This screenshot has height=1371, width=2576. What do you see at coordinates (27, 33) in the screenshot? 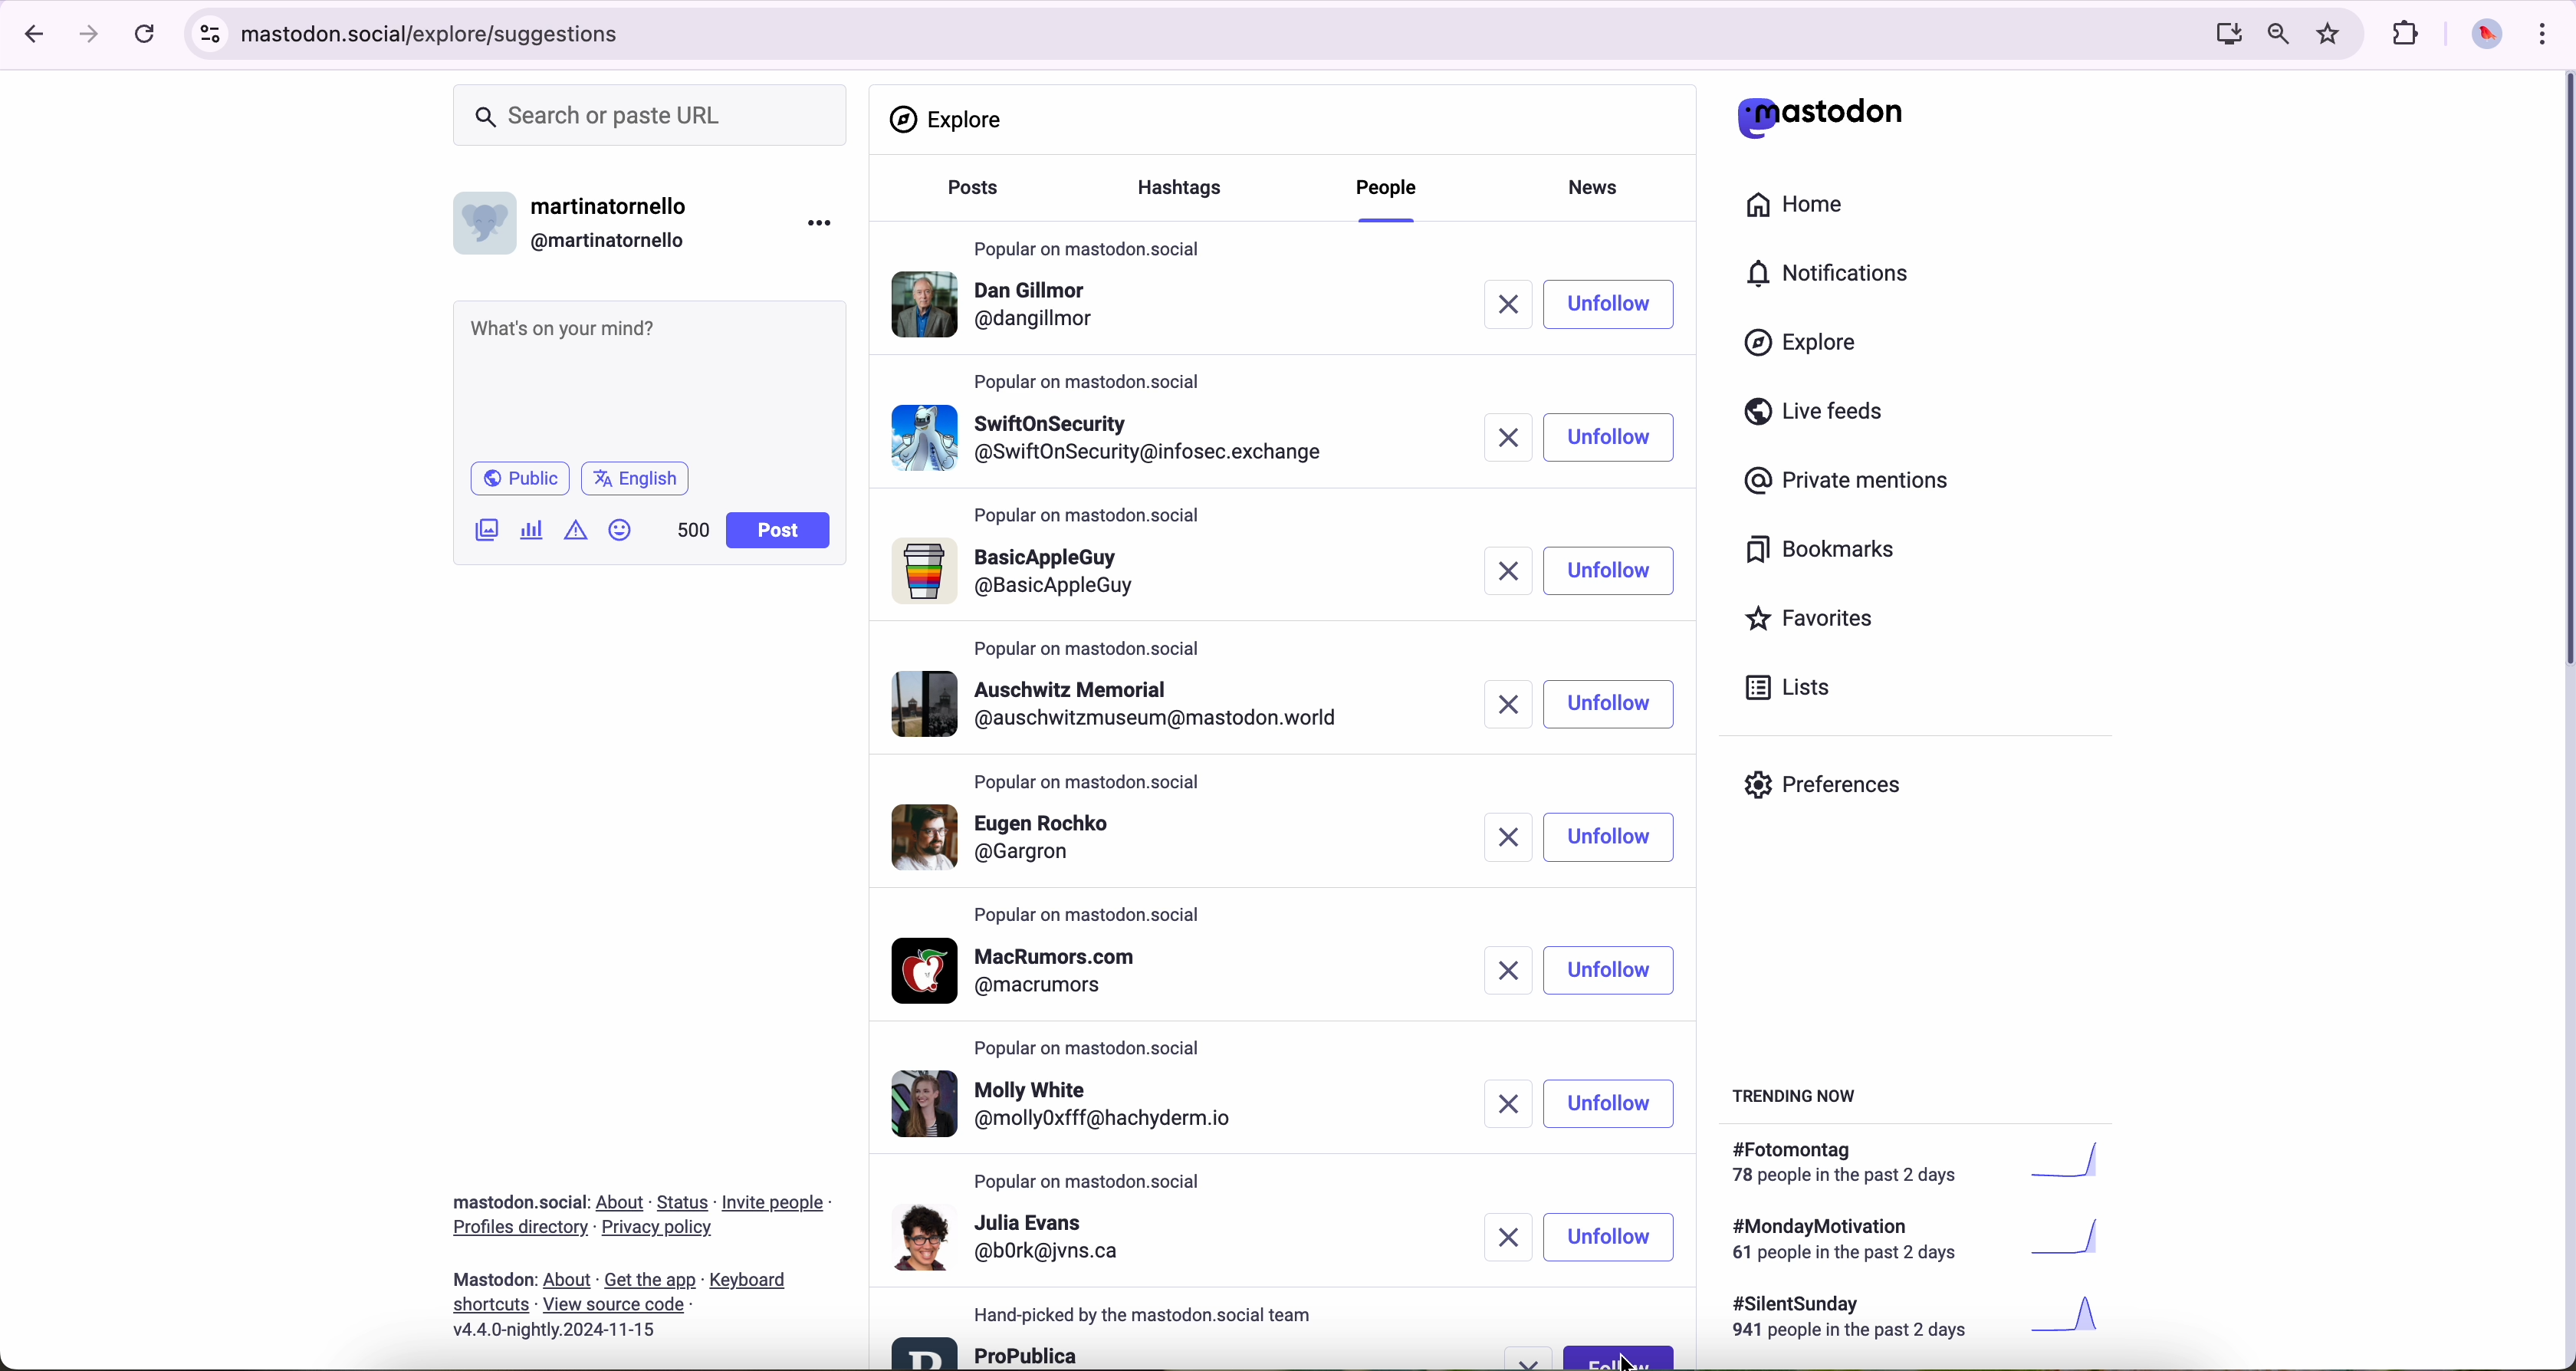
I see `navigate back` at bounding box center [27, 33].